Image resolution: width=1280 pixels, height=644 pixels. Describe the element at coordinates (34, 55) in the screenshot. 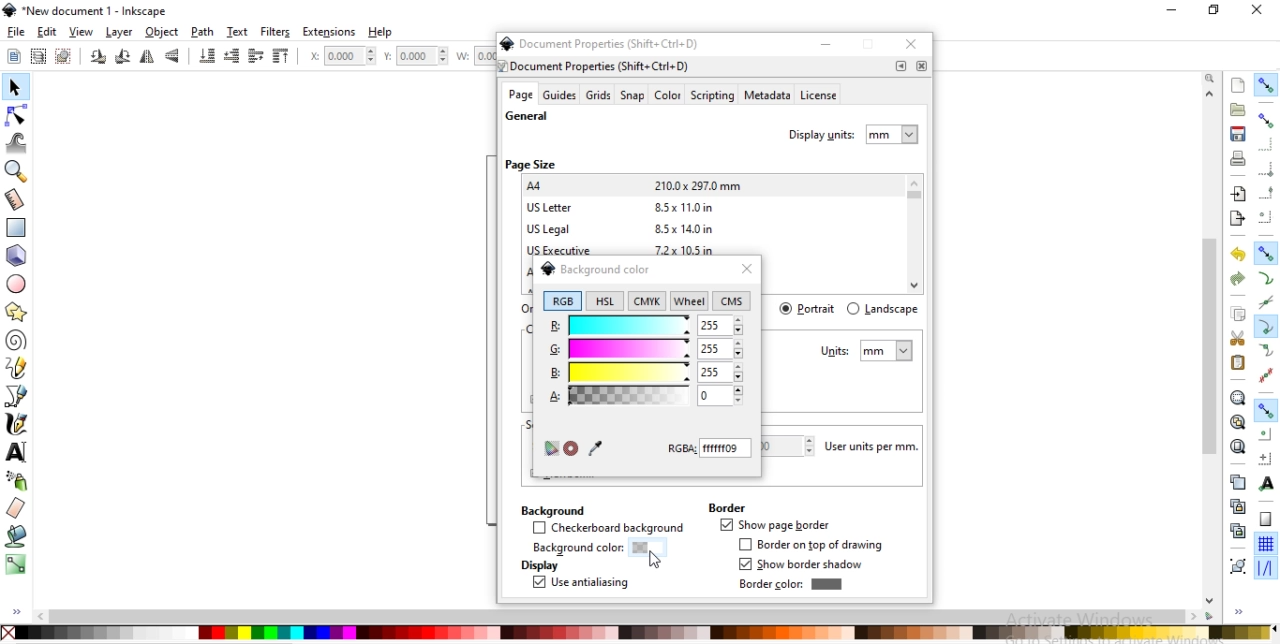

I see `select all objects in all visible and unlocked layer` at that location.